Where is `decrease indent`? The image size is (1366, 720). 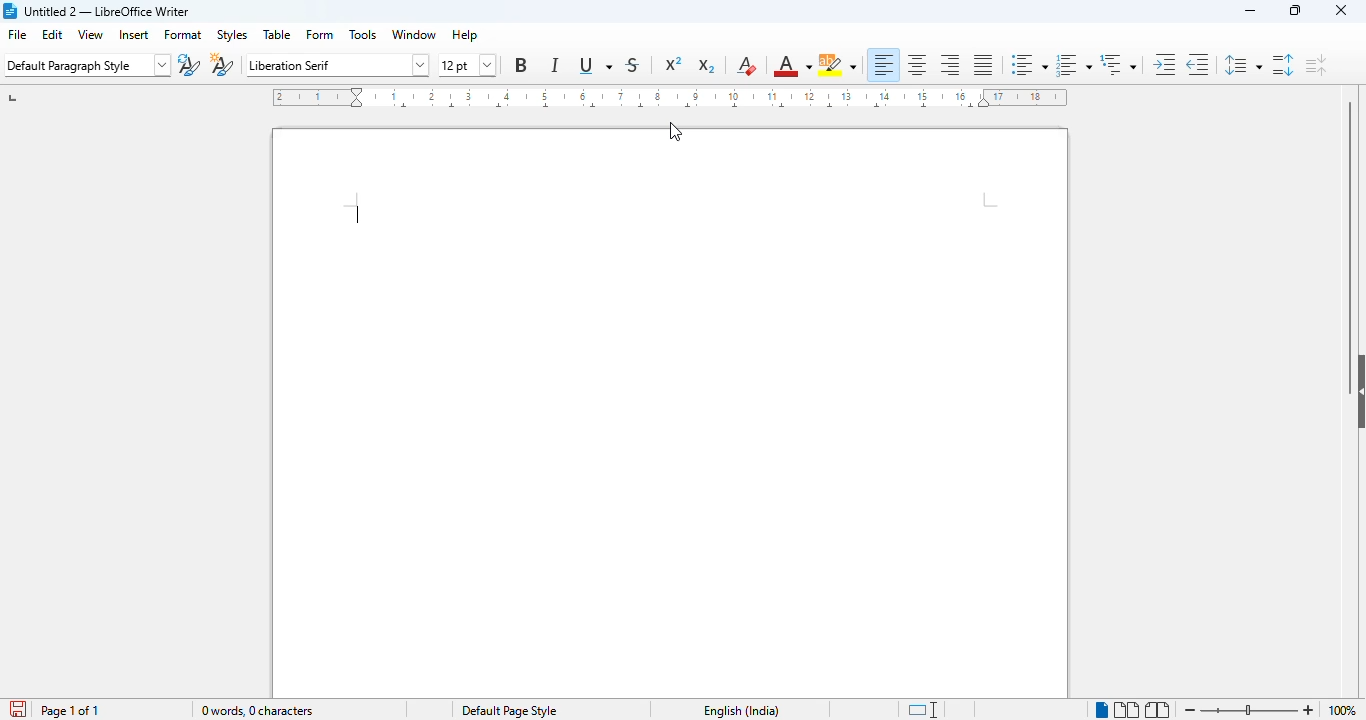
decrease indent is located at coordinates (1197, 65).